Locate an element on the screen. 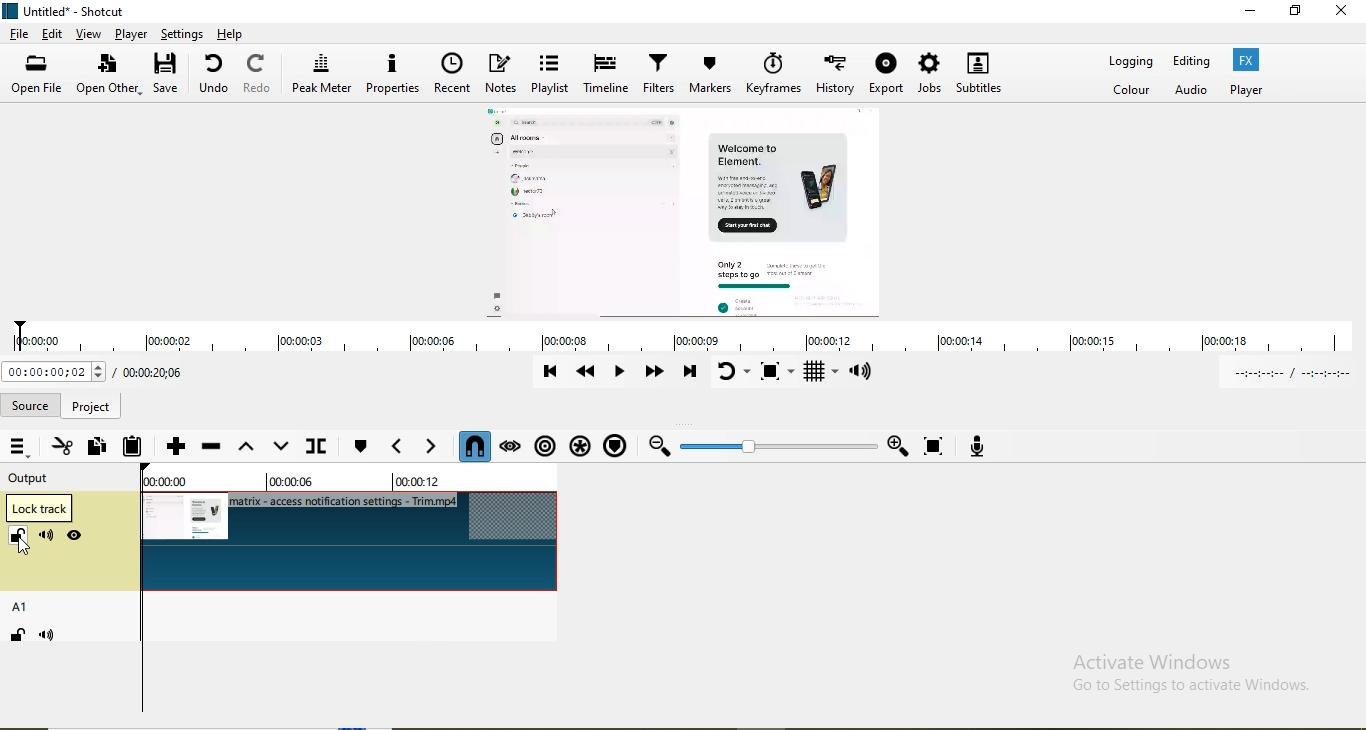  Close  is located at coordinates (1345, 14).